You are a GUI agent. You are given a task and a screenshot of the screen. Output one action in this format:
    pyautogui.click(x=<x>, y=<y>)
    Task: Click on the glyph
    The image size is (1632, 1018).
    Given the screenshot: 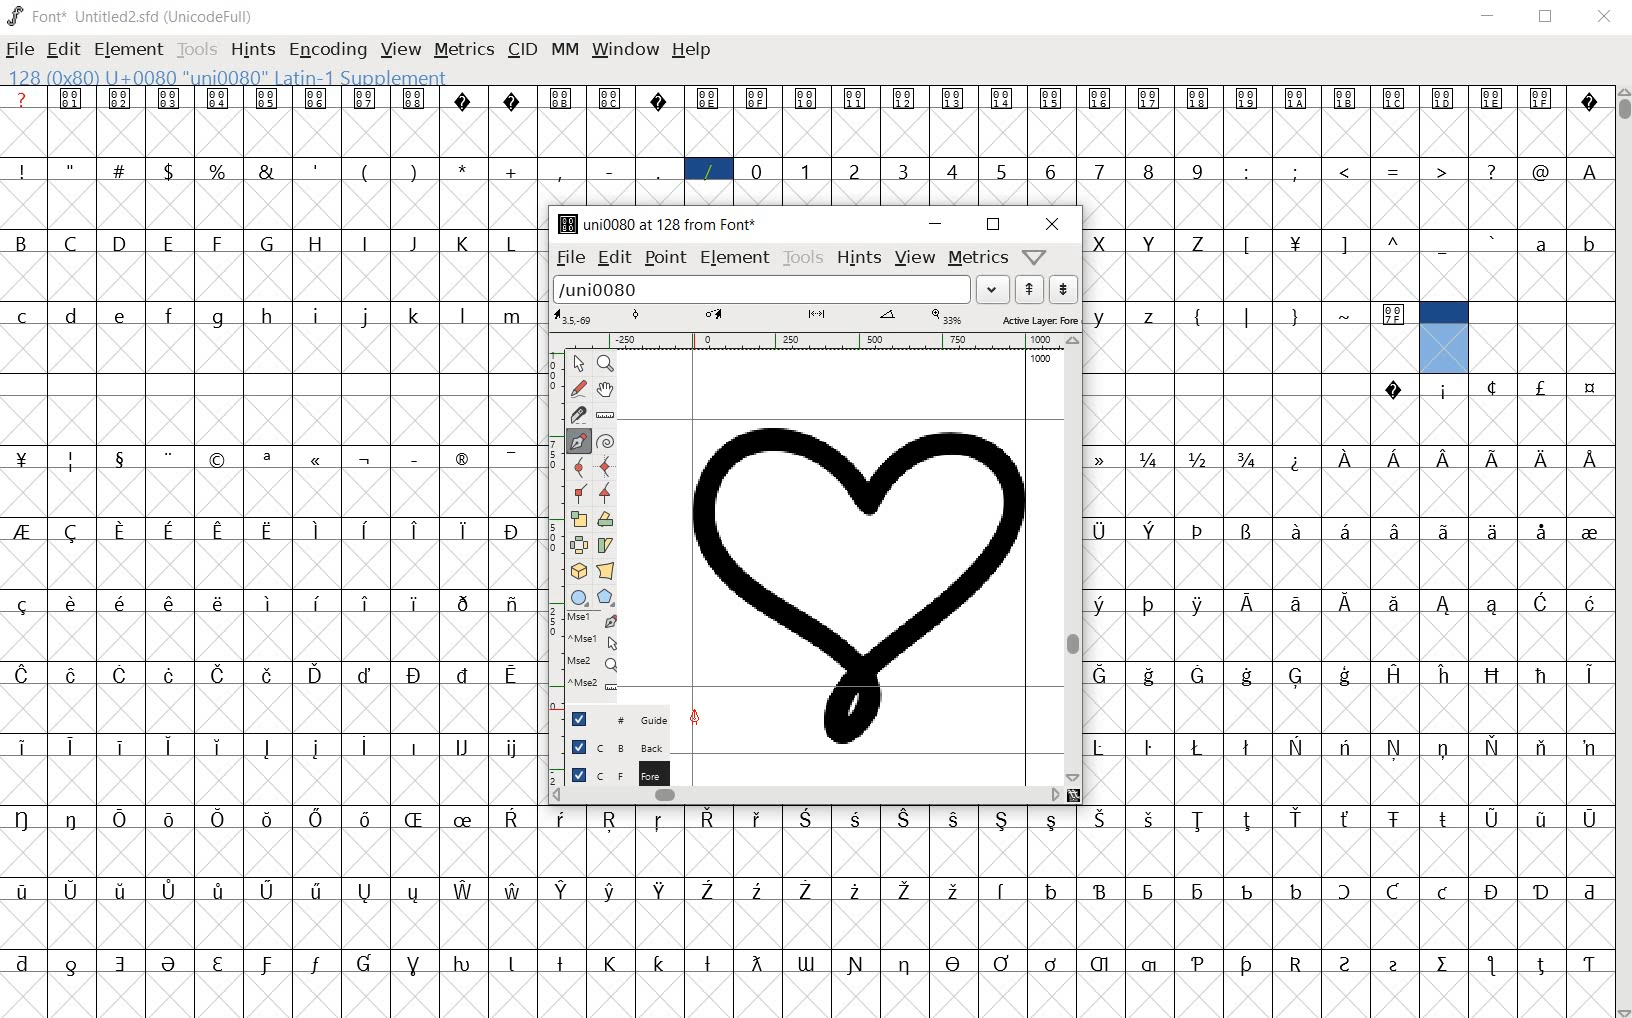 What is the action you would take?
    pyautogui.click(x=1345, y=530)
    